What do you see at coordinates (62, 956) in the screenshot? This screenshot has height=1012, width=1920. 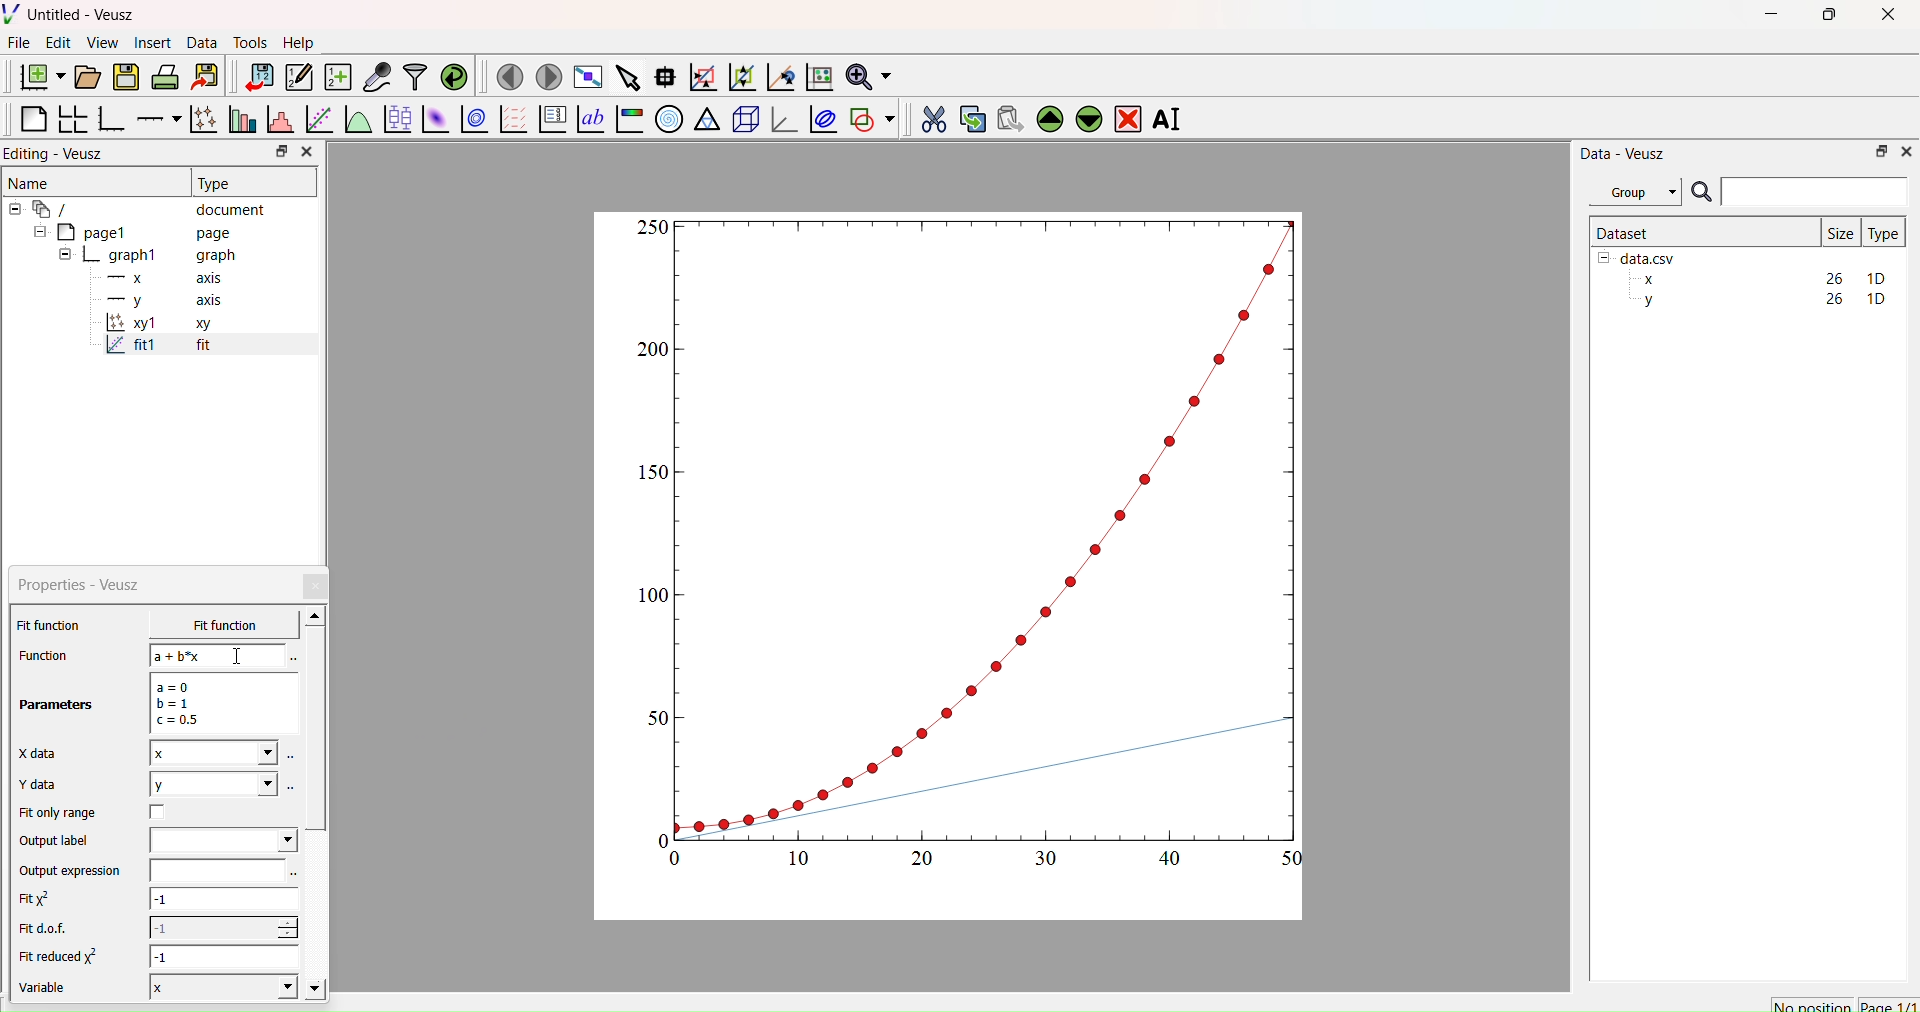 I see `Fit reduced x^2` at bounding box center [62, 956].